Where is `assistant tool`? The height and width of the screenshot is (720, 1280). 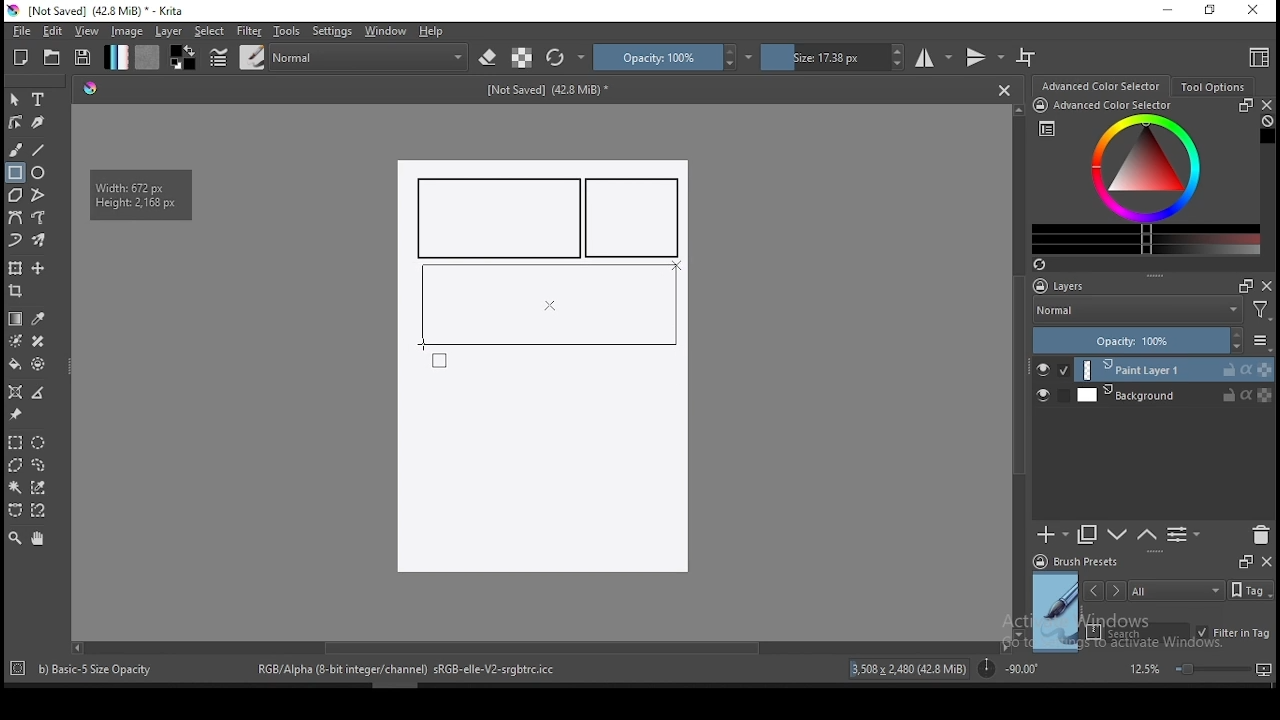
assistant tool is located at coordinates (15, 392).